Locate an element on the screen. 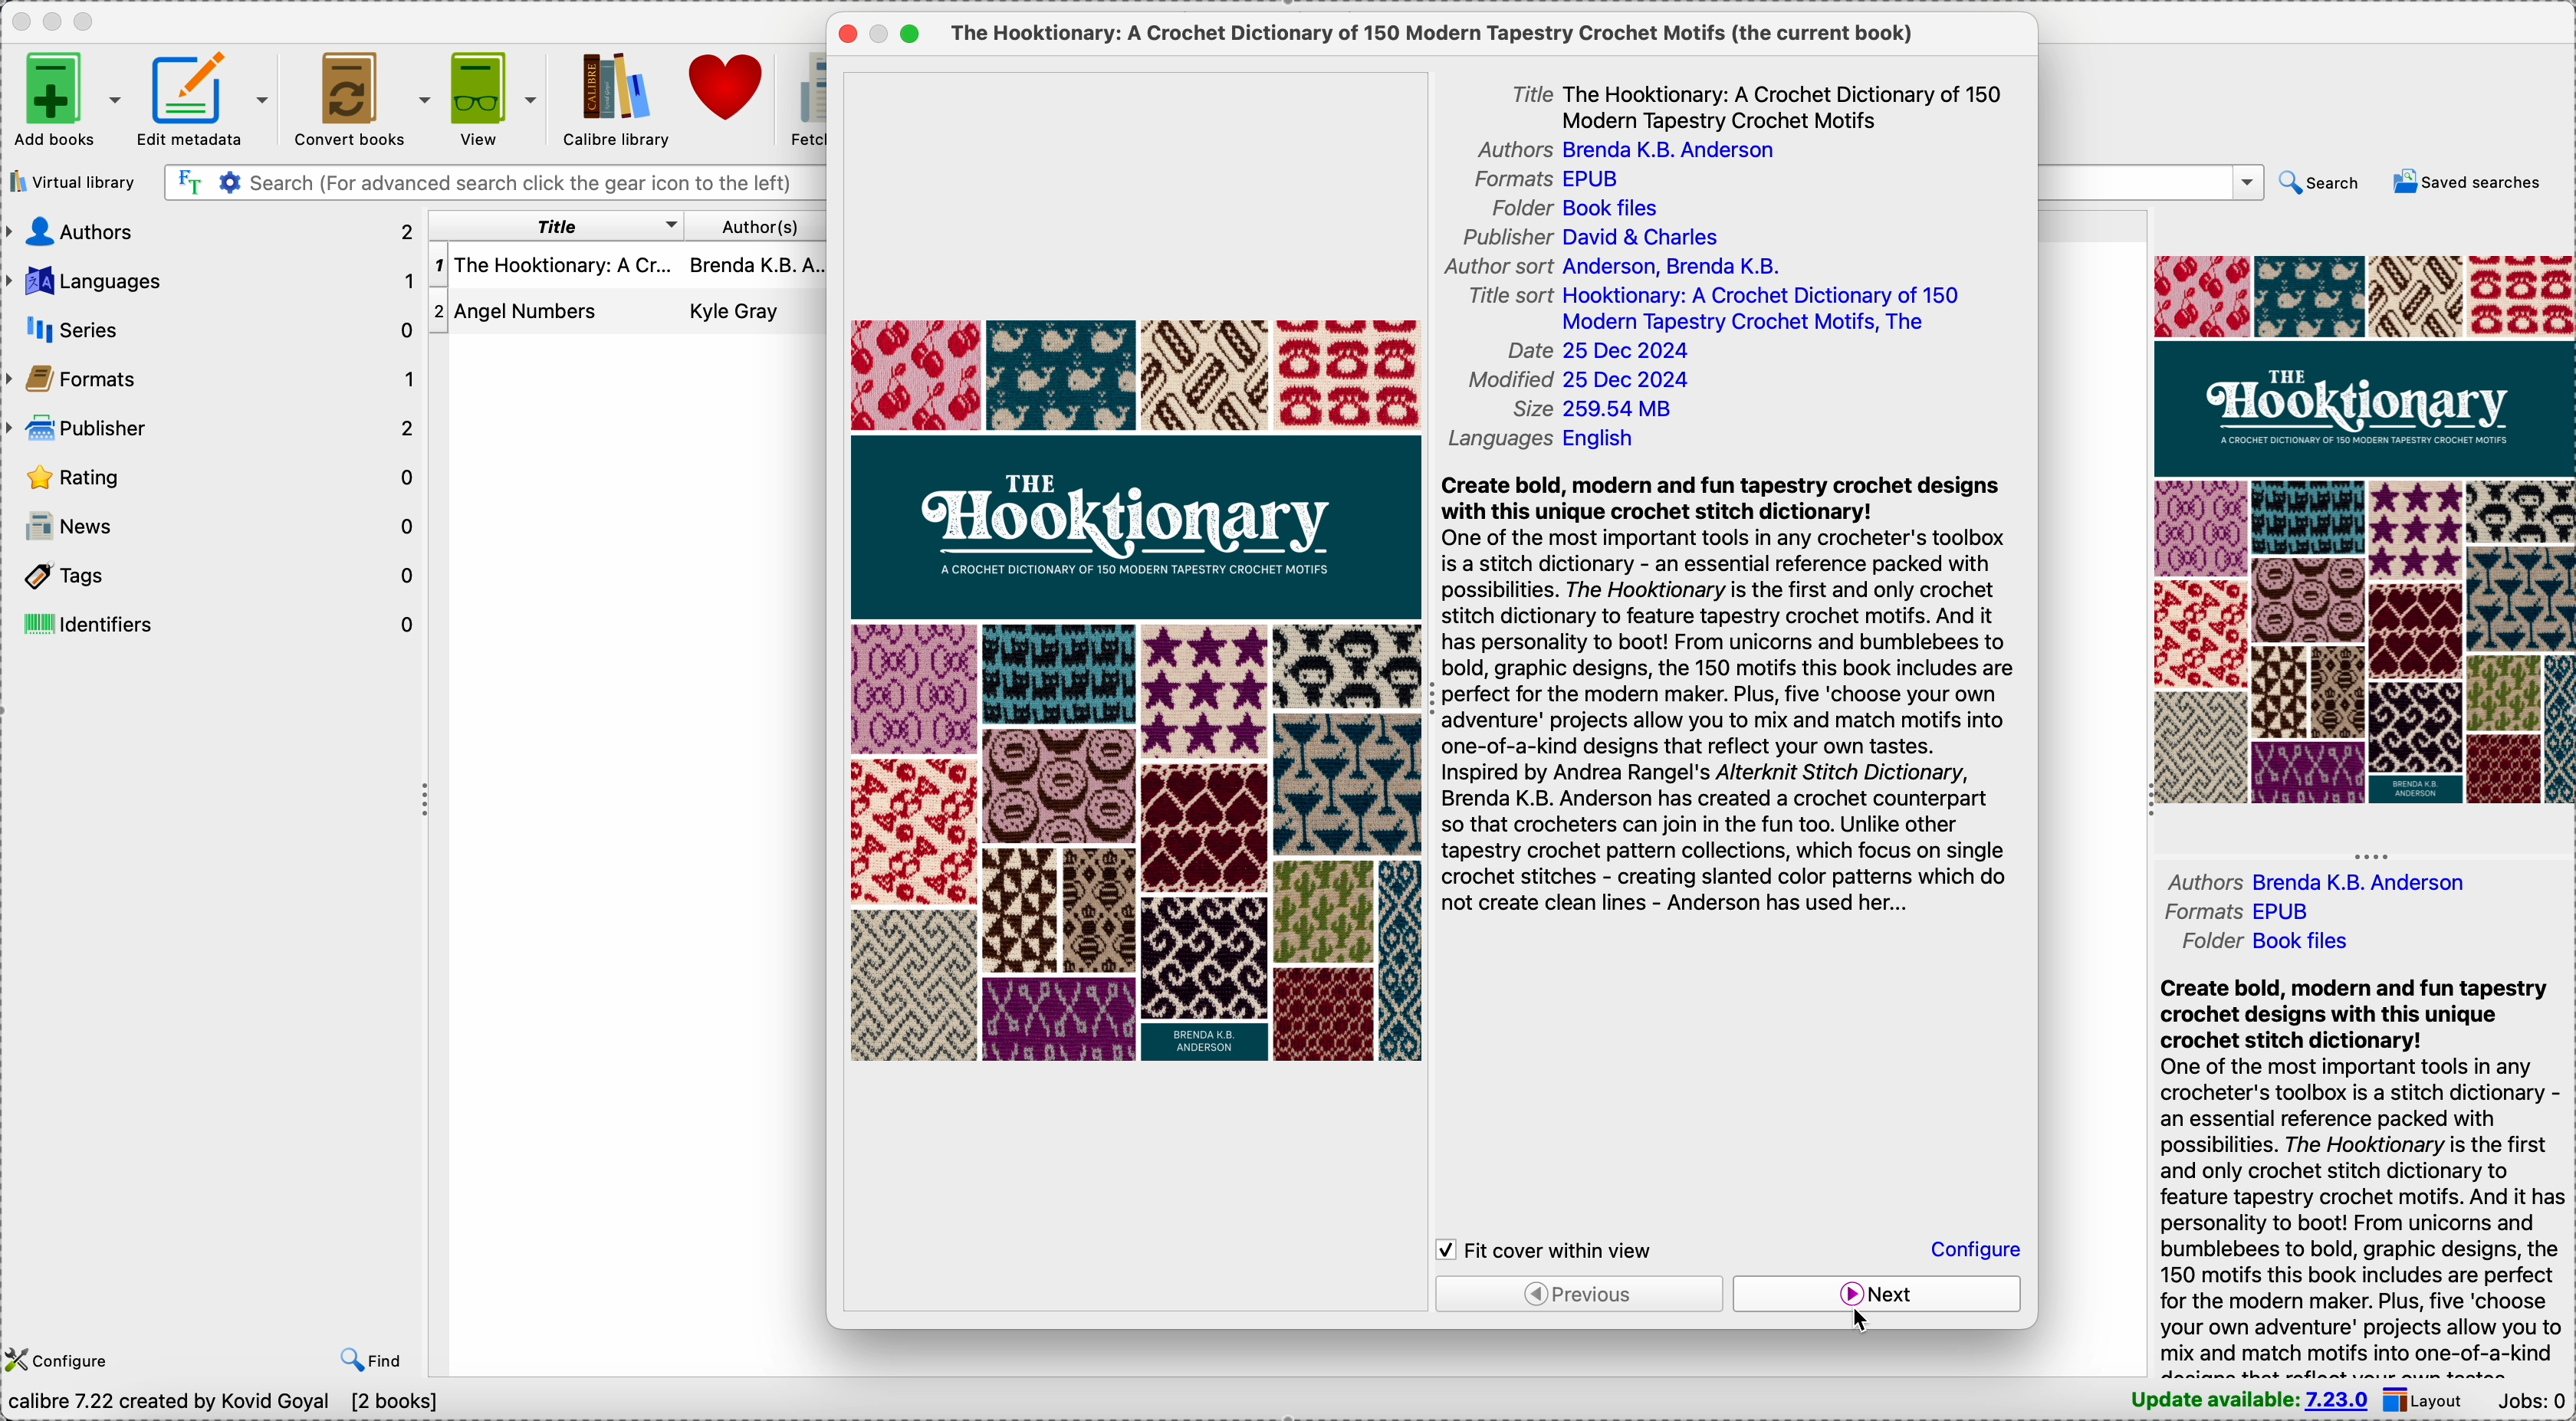 The width and height of the screenshot is (2576, 1421). date is located at coordinates (1602, 351).